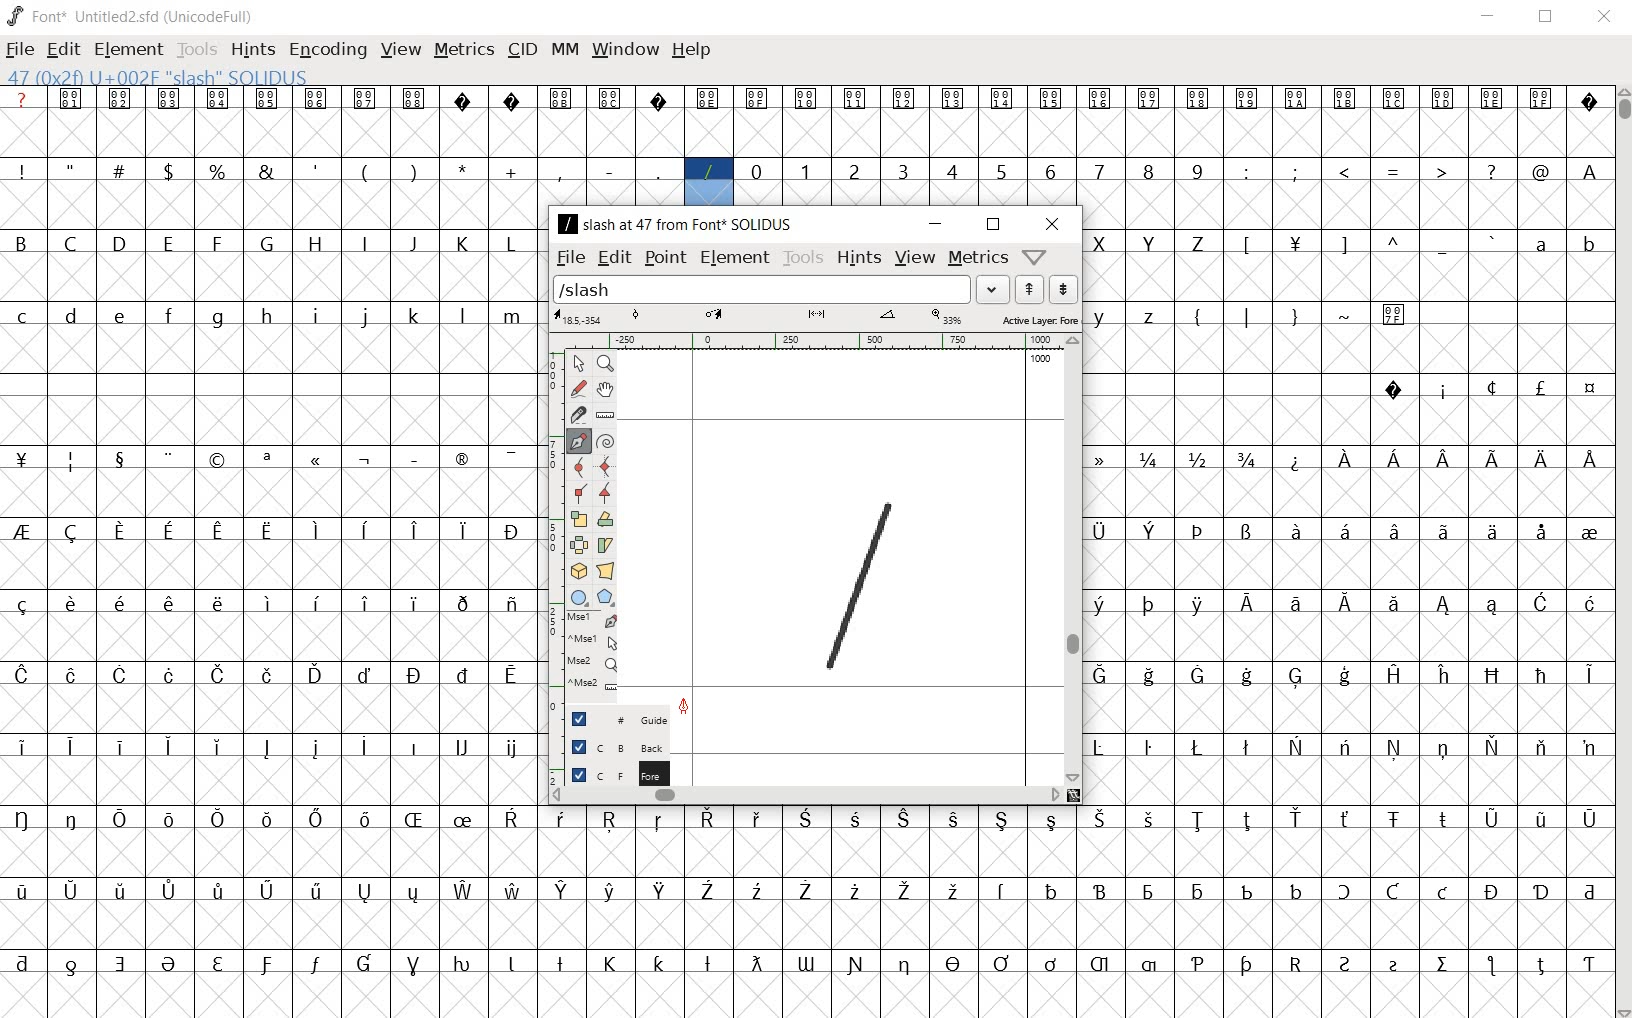 The width and height of the screenshot is (1632, 1018). I want to click on empty cells, so click(1347, 351).